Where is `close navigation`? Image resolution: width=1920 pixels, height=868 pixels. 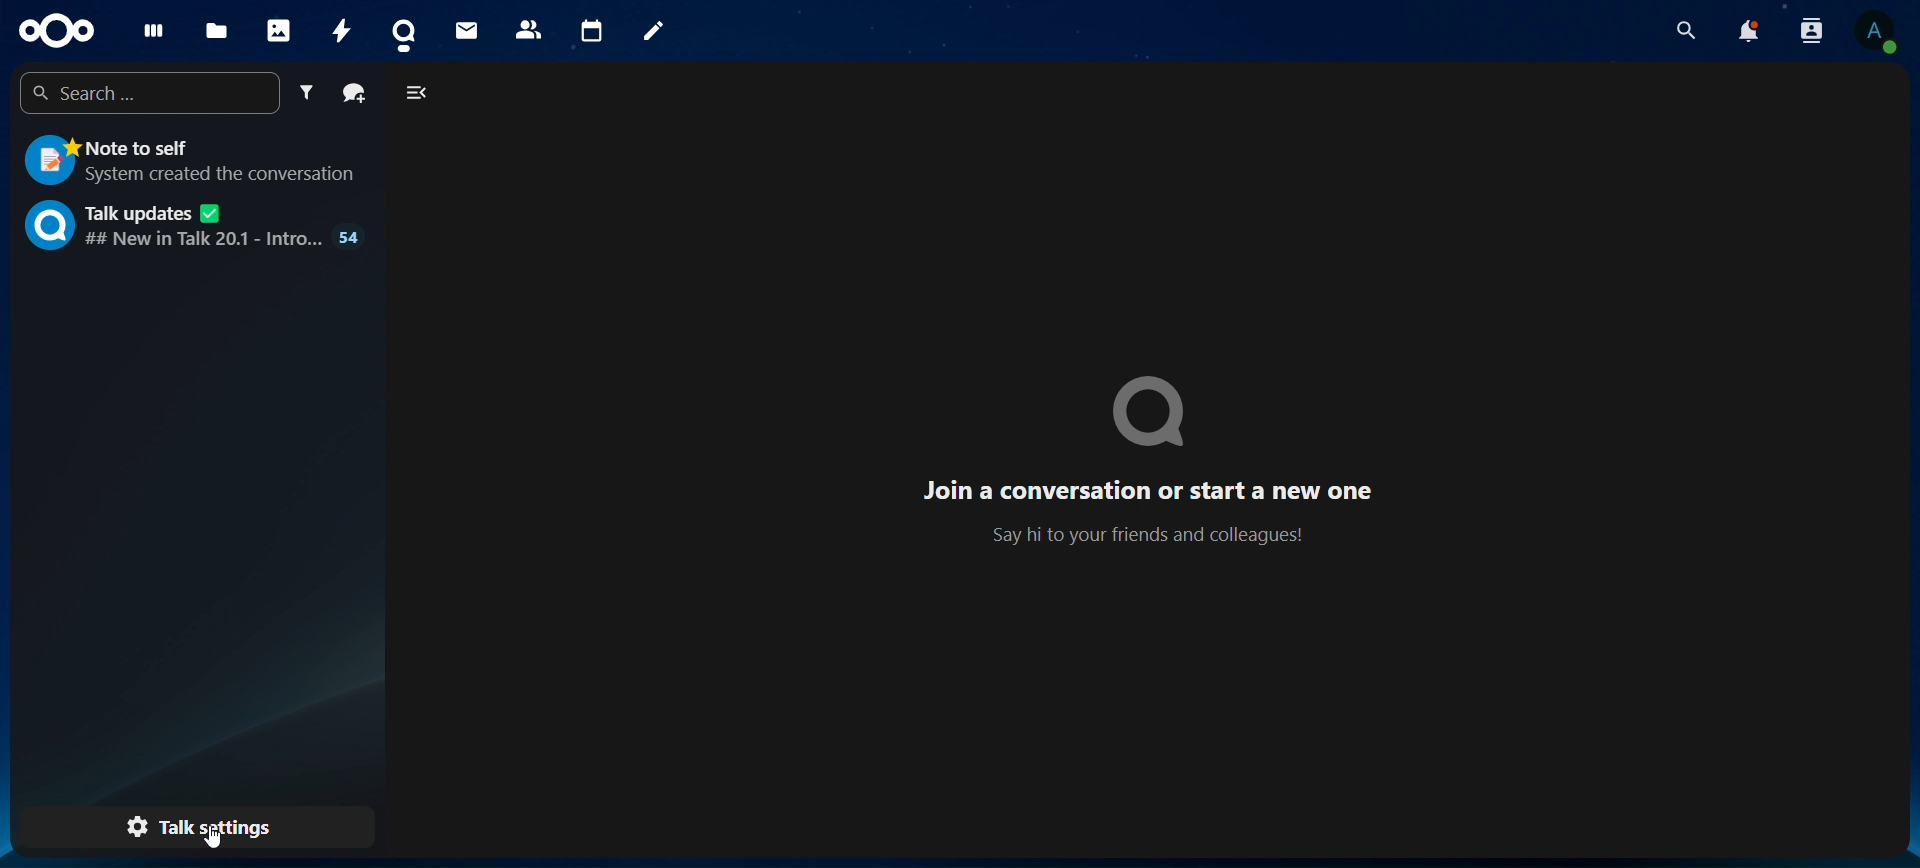
close navigation is located at coordinates (415, 96).